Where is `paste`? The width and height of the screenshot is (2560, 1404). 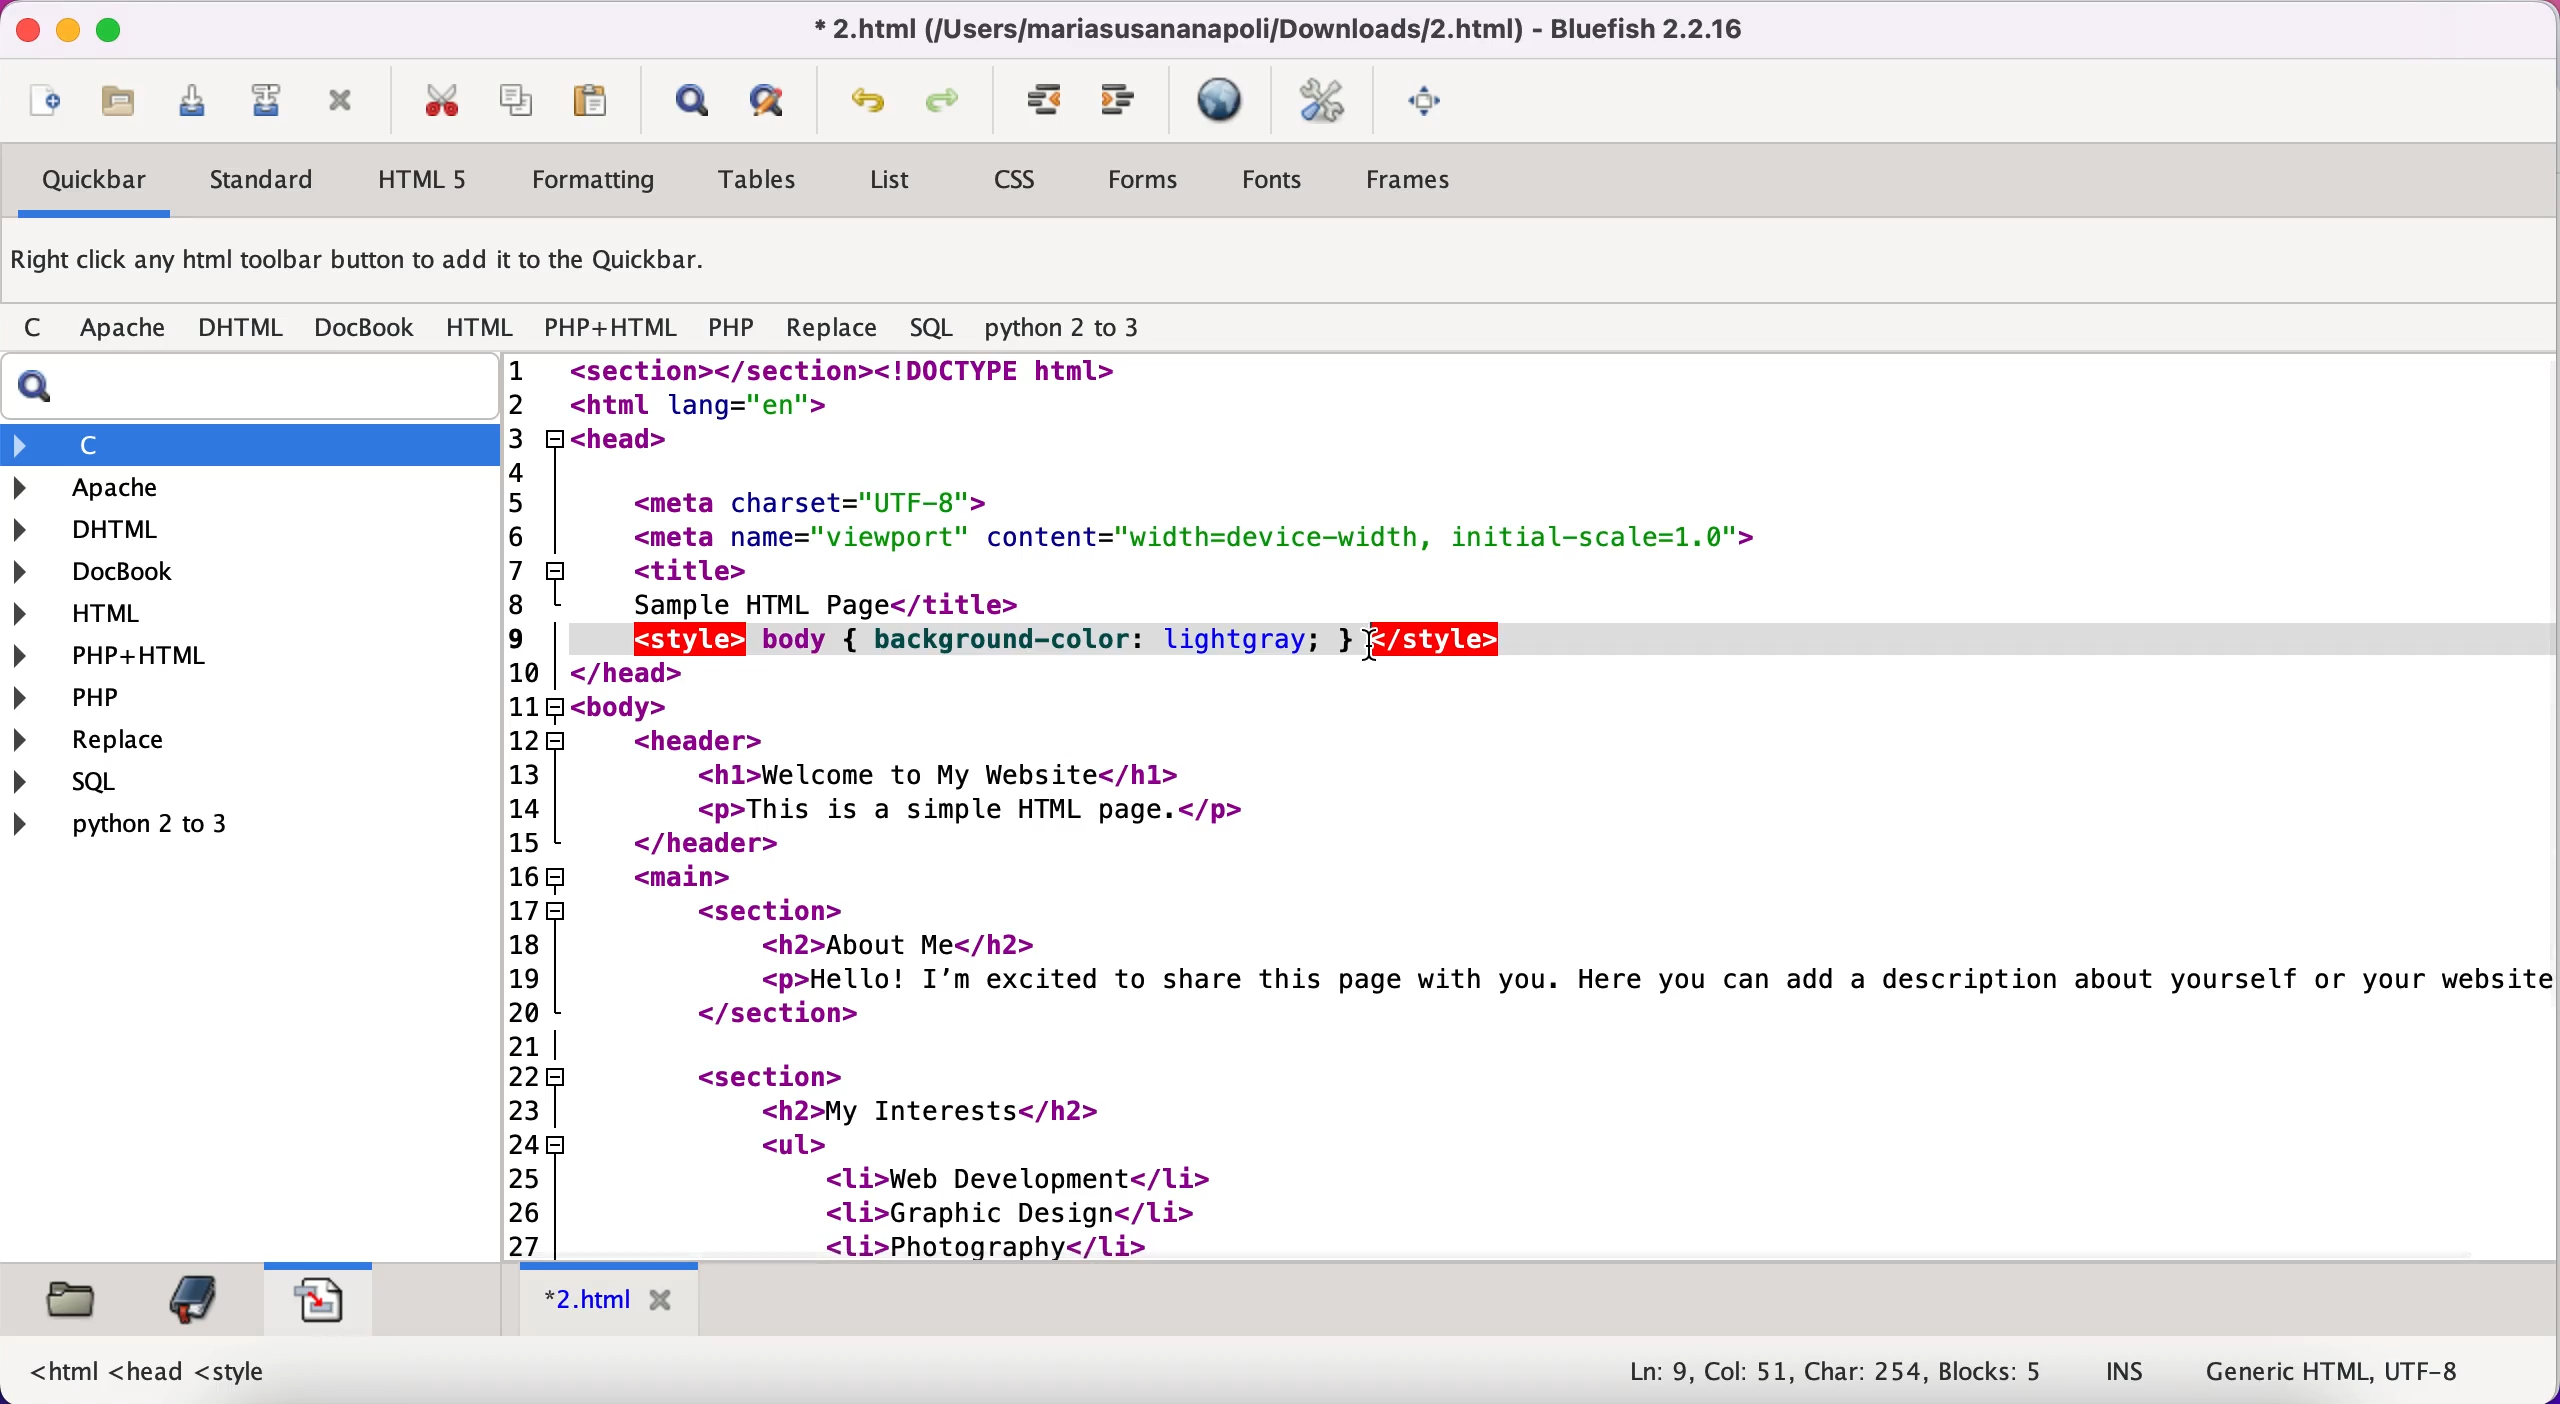 paste is located at coordinates (598, 100).